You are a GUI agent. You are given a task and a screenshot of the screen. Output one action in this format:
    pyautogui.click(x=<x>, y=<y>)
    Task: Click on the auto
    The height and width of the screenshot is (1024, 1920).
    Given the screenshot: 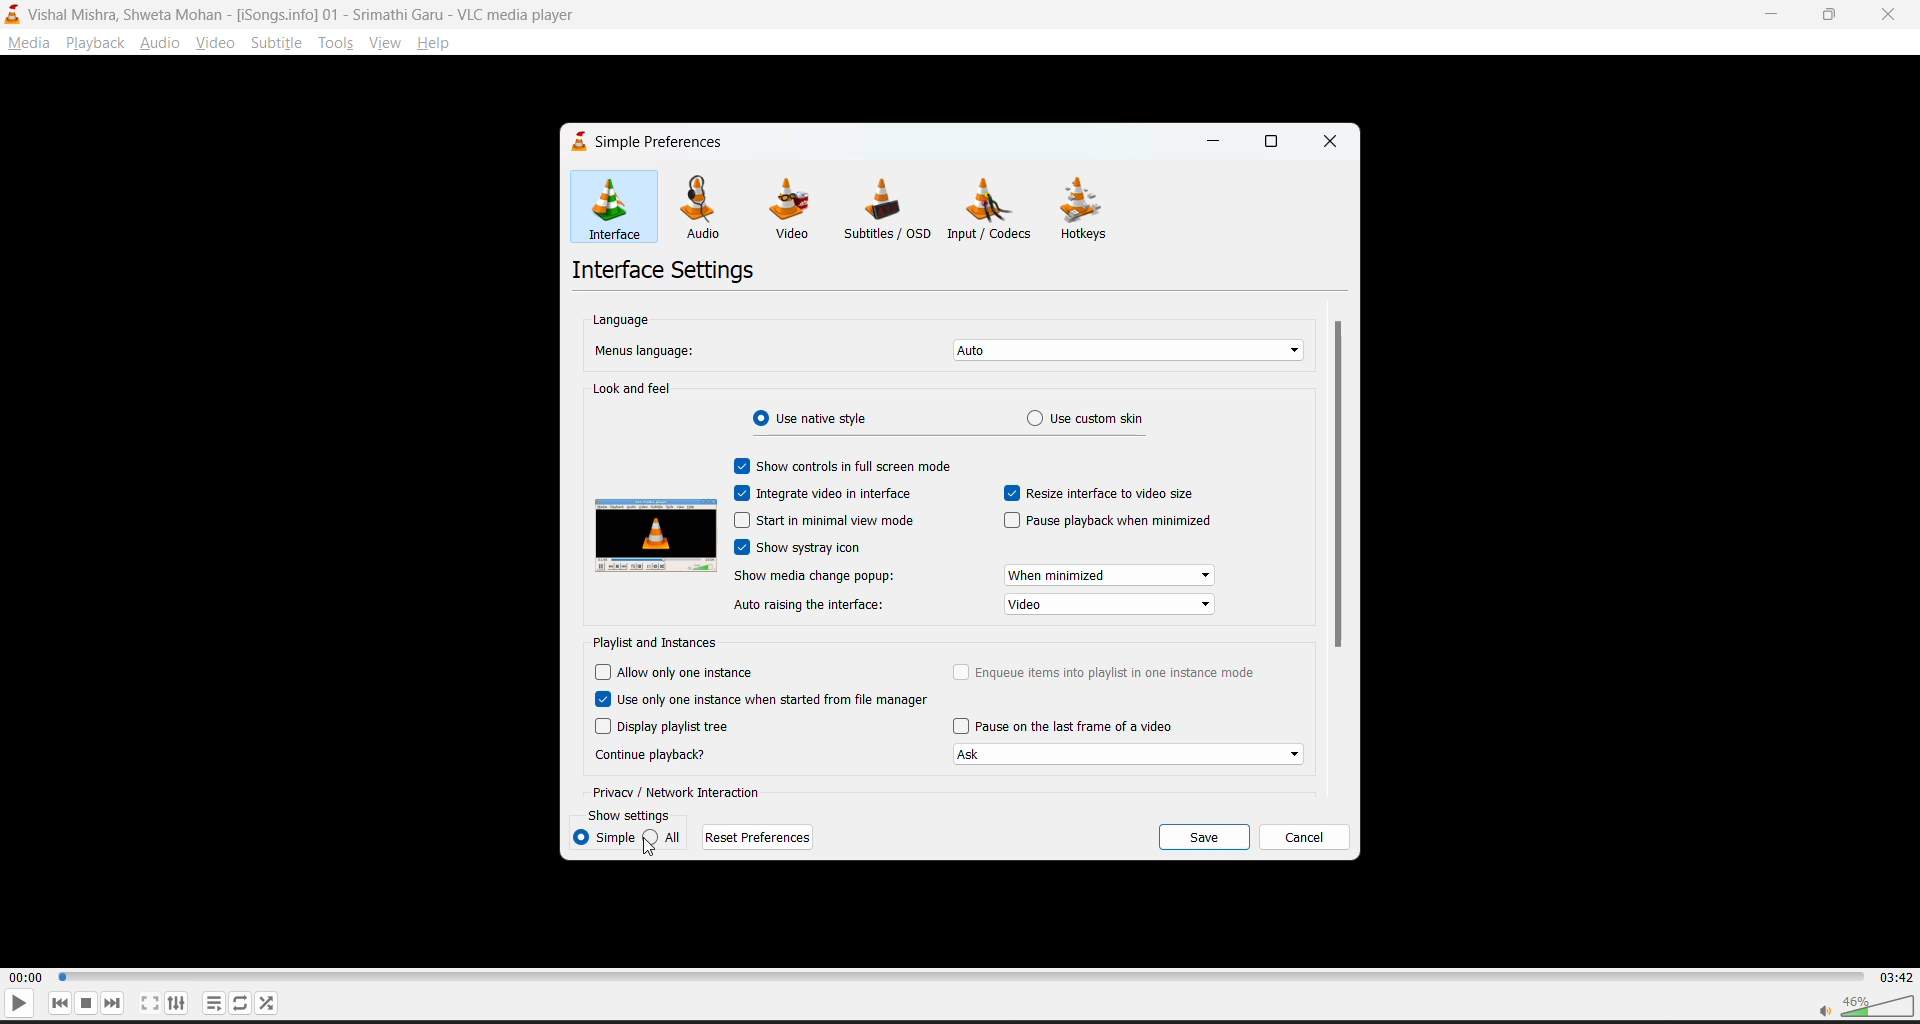 What is the action you would take?
    pyautogui.click(x=1122, y=351)
    